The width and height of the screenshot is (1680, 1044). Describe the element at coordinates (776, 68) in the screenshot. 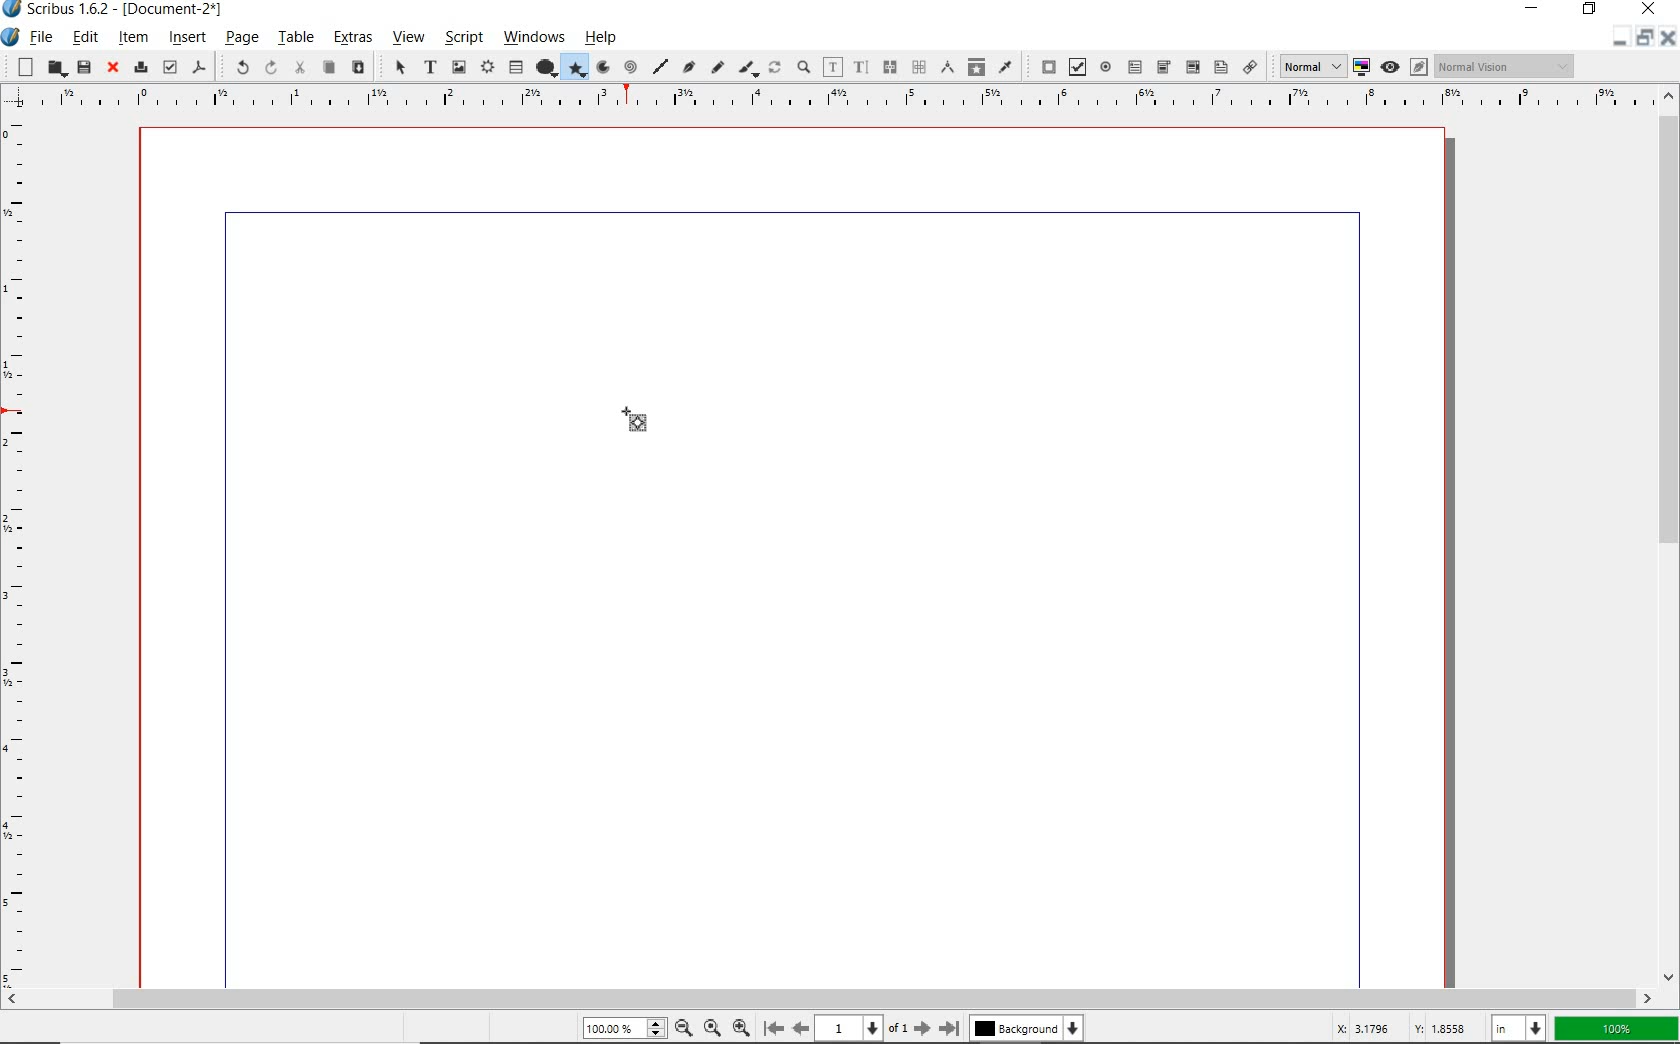

I see `rotate item` at that location.